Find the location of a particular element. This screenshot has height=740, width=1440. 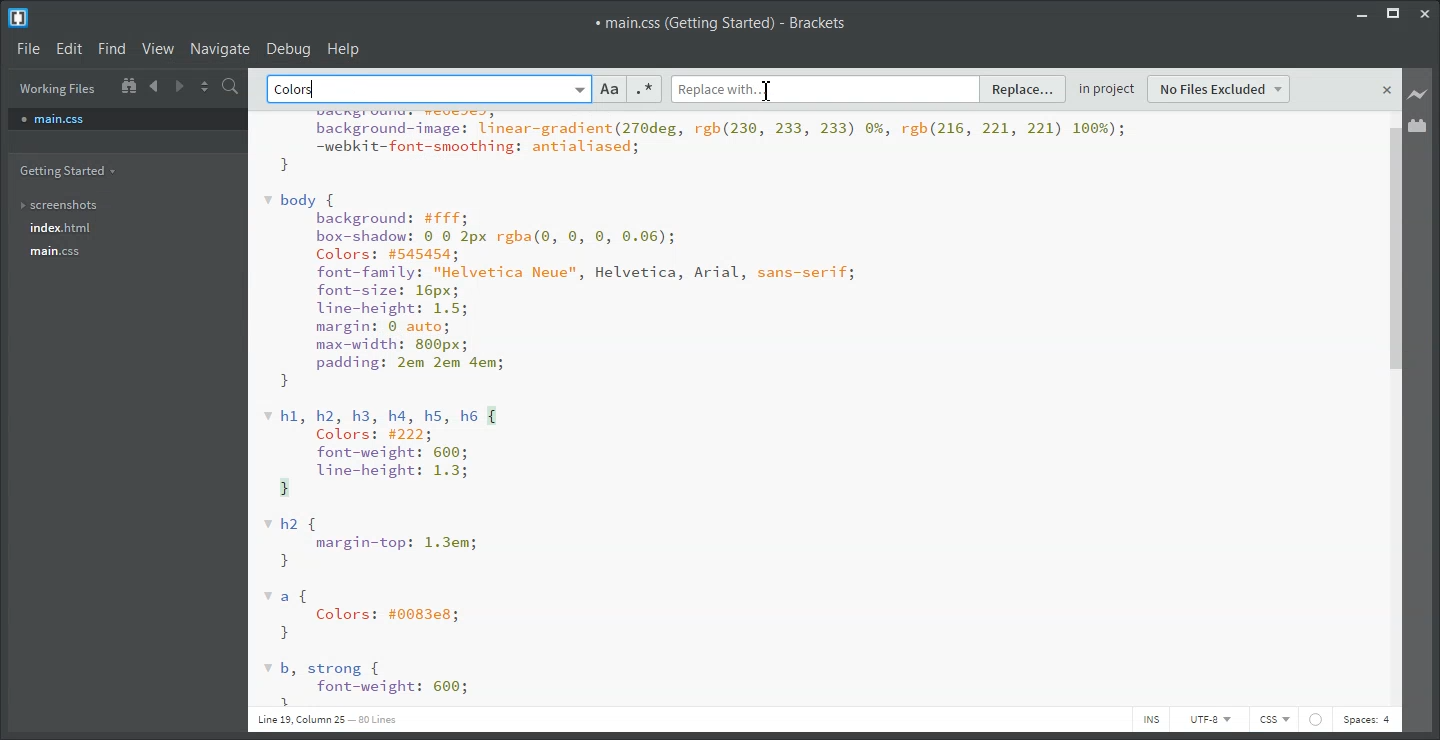

body {
background: #fff;
box-shadow: © 8 2px rgba(®, 0, ©, 0.06);
Colors: #545454;
font-family: "Helvetica Neue", Helvetica, Arial, sans-serif;
font-size: 16px;
line-height: 1.5;
margin: © auto;
max-width: 800px;
padding: 2em 2em dem;
} is located at coordinates (561, 291).